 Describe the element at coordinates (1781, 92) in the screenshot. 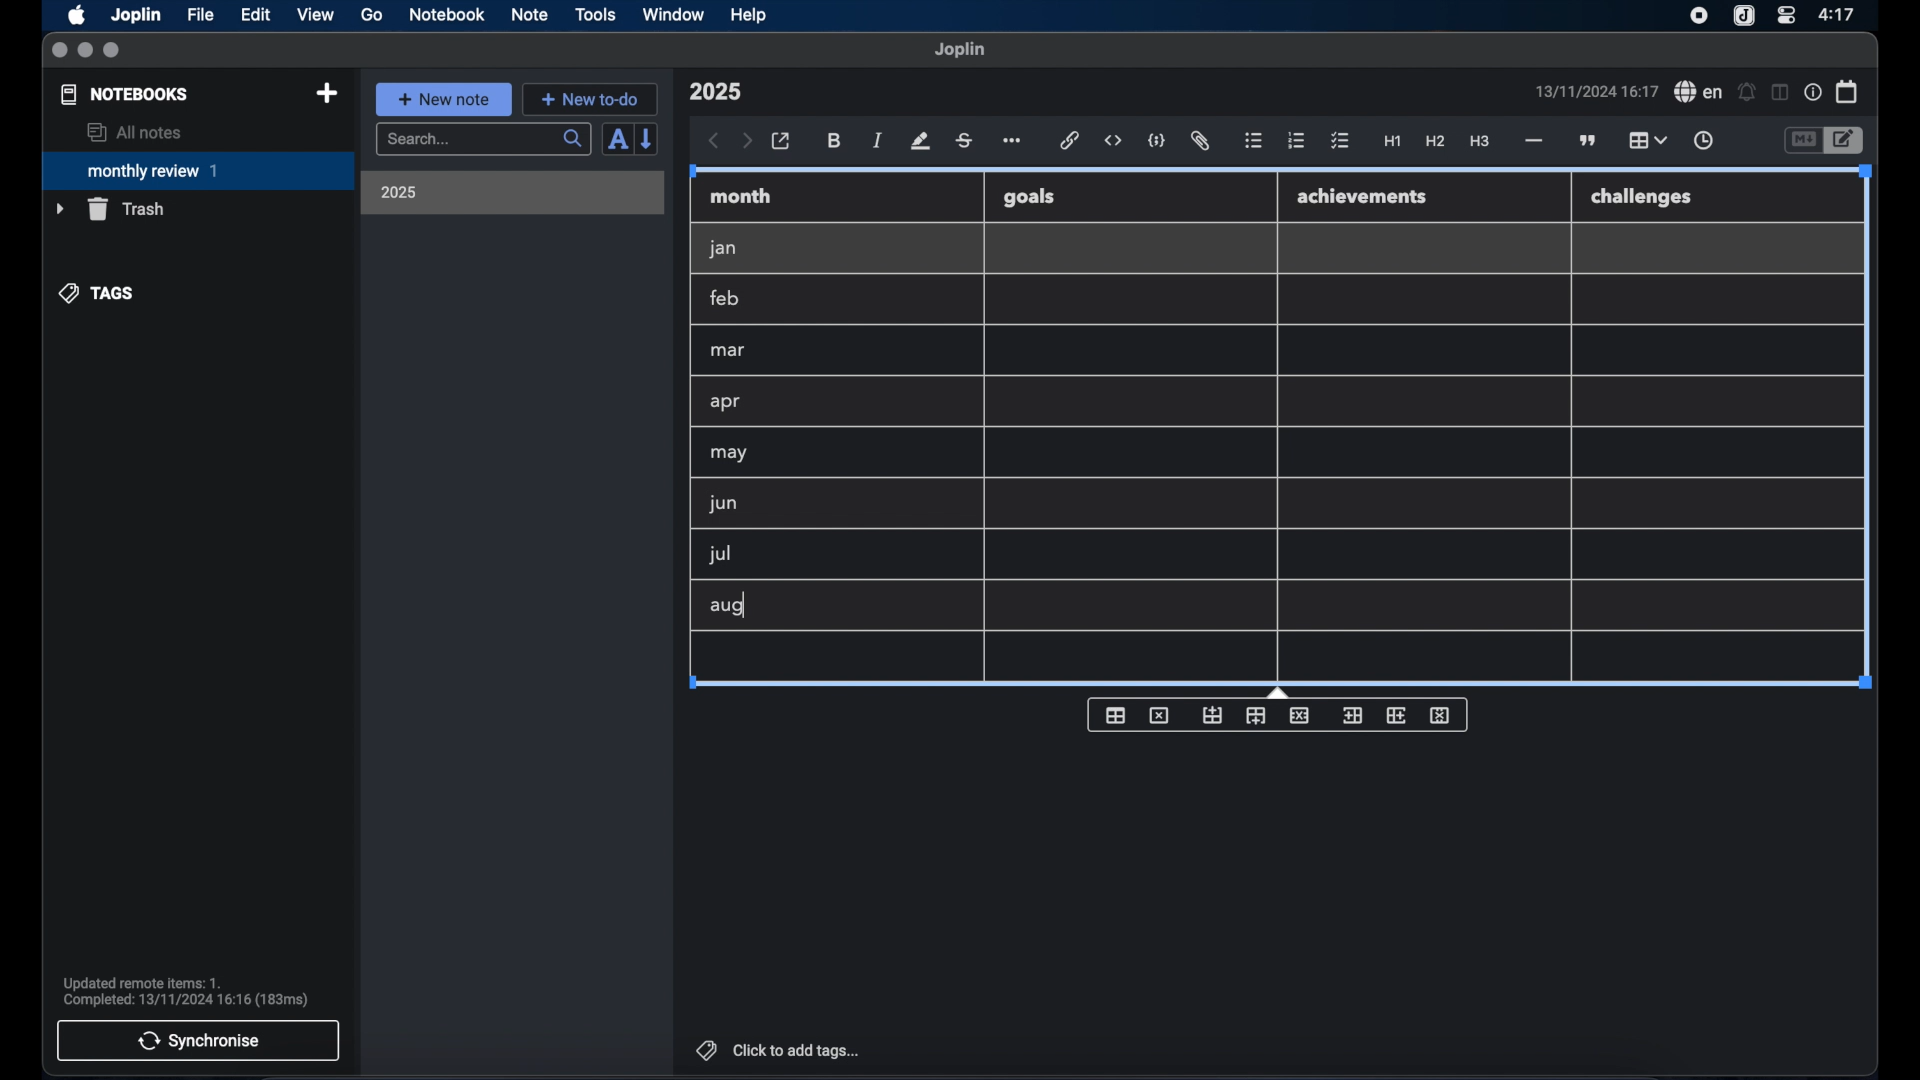

I see `toggle editor layout` at that location.